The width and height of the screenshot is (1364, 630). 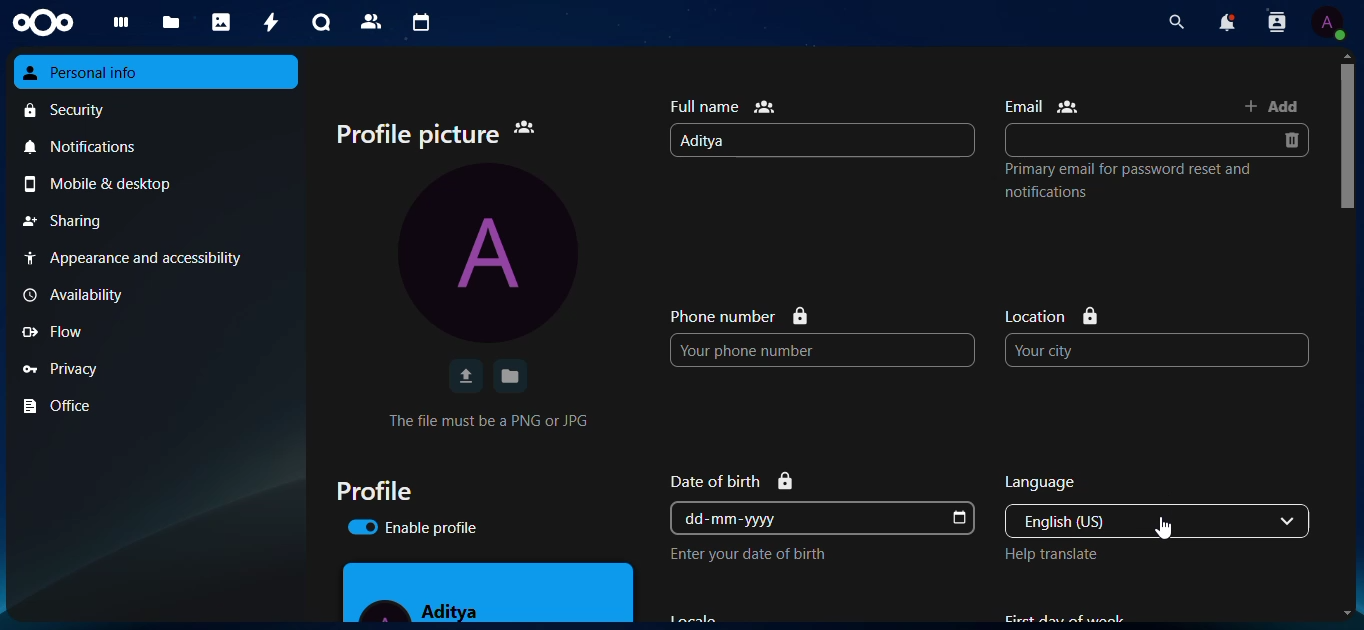 I want to click on The file must be a PNG or JPG, so click(x=496, y=420).